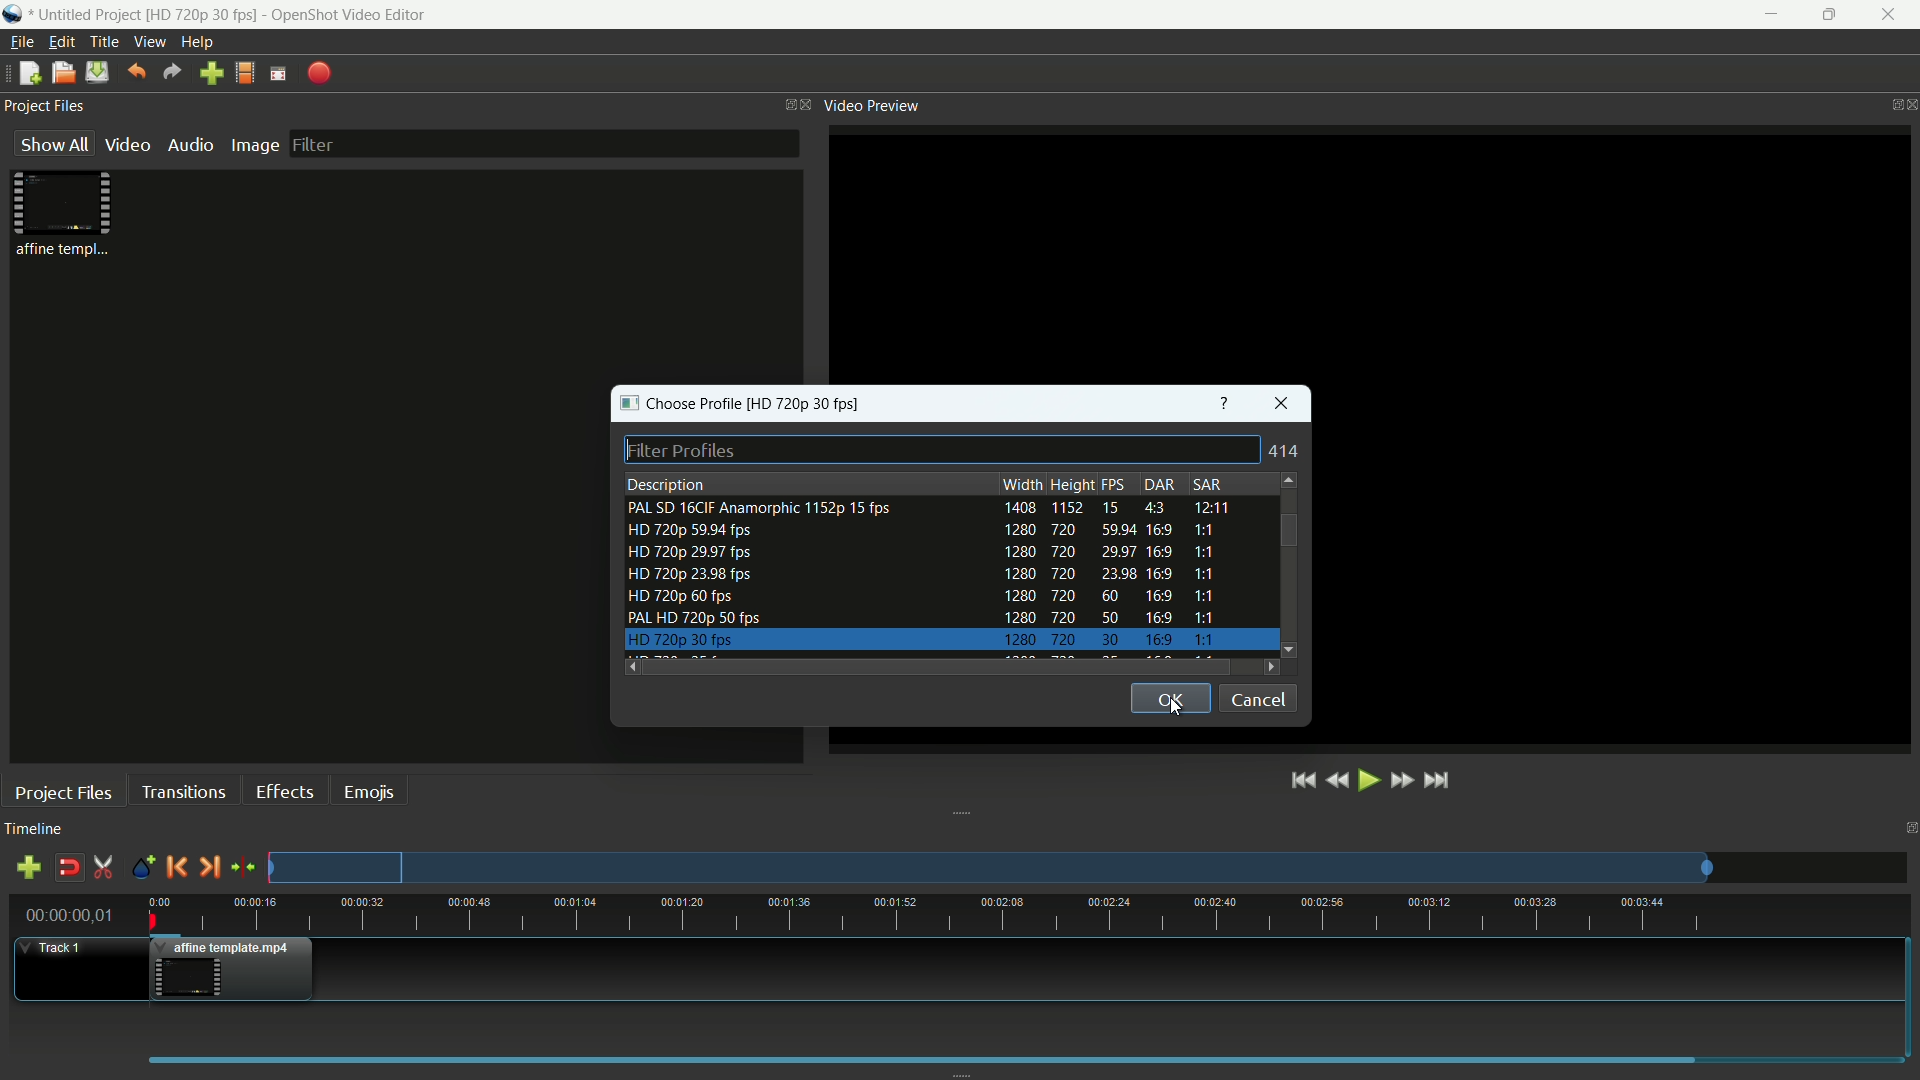 The image size is (1920, 1080). What do you see at coordinates (1030, 912) in the screenshot?
I see `time` at bounding box center [1030, 912].